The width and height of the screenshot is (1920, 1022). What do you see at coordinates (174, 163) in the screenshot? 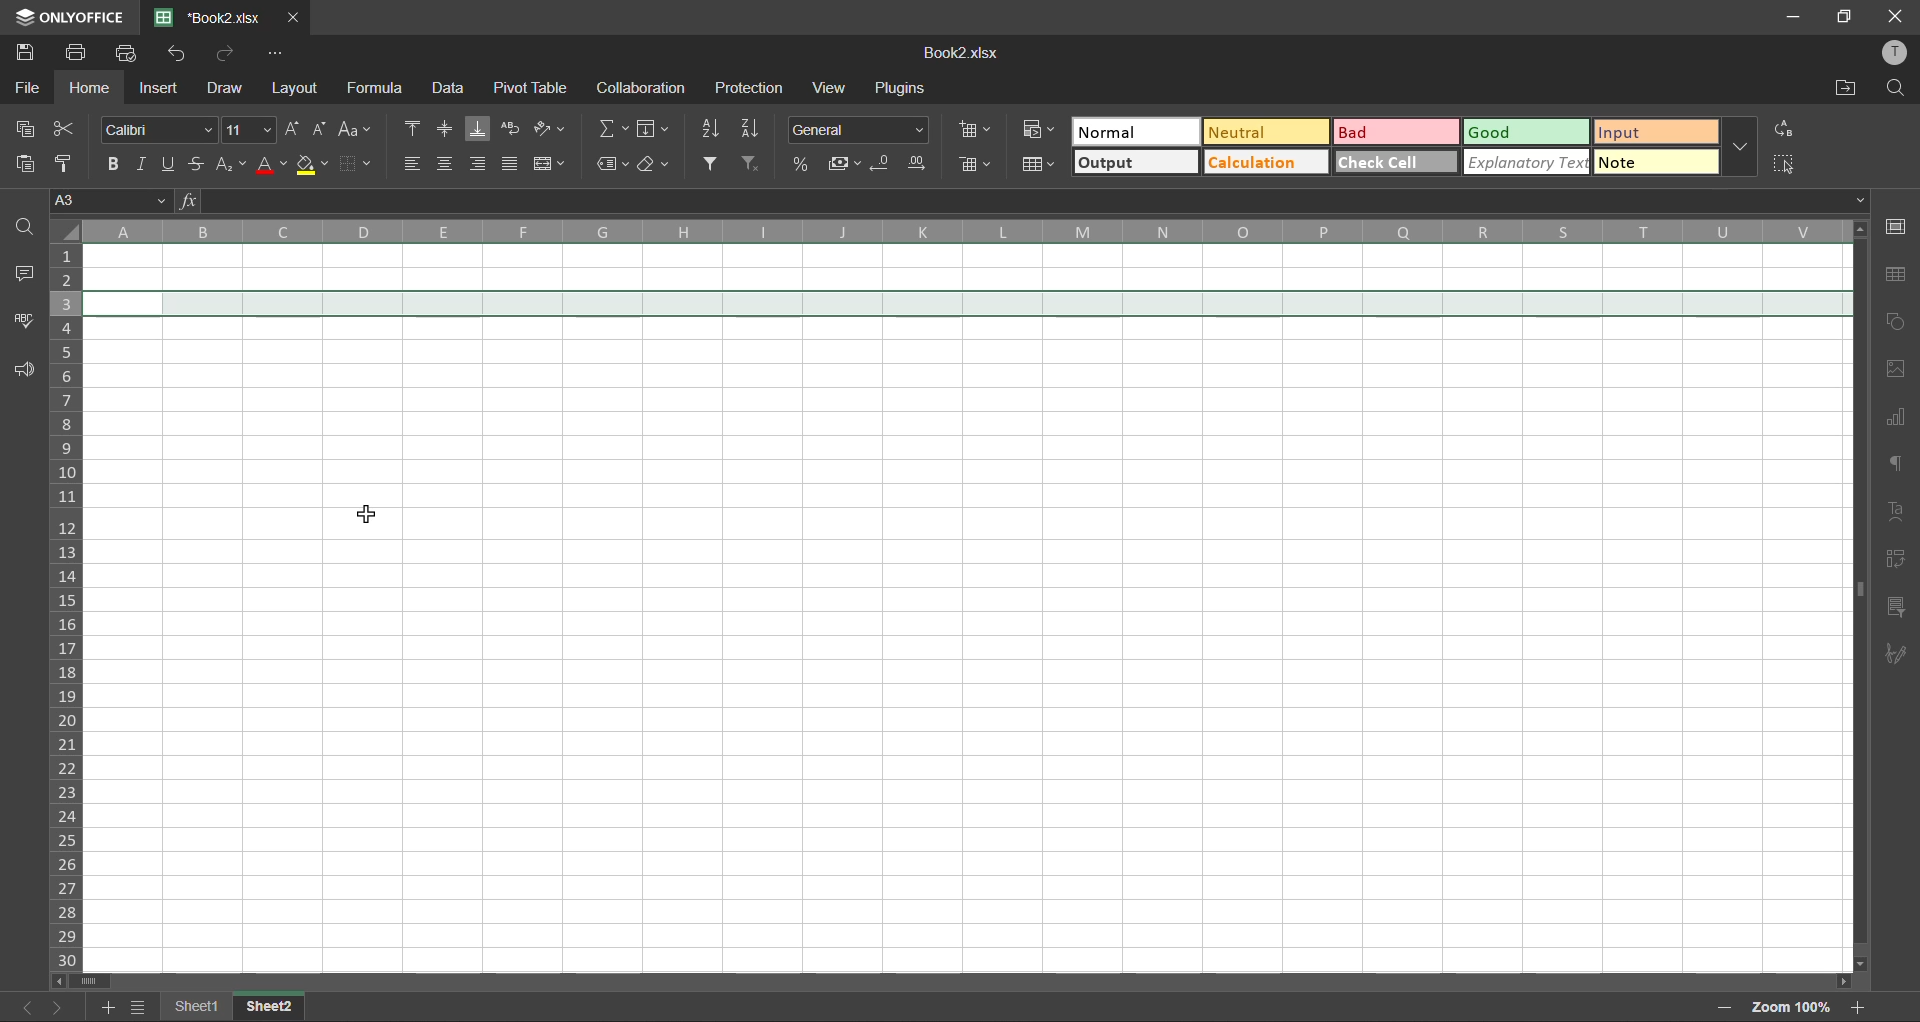
I see `underline` at bounding box center [174, 163].